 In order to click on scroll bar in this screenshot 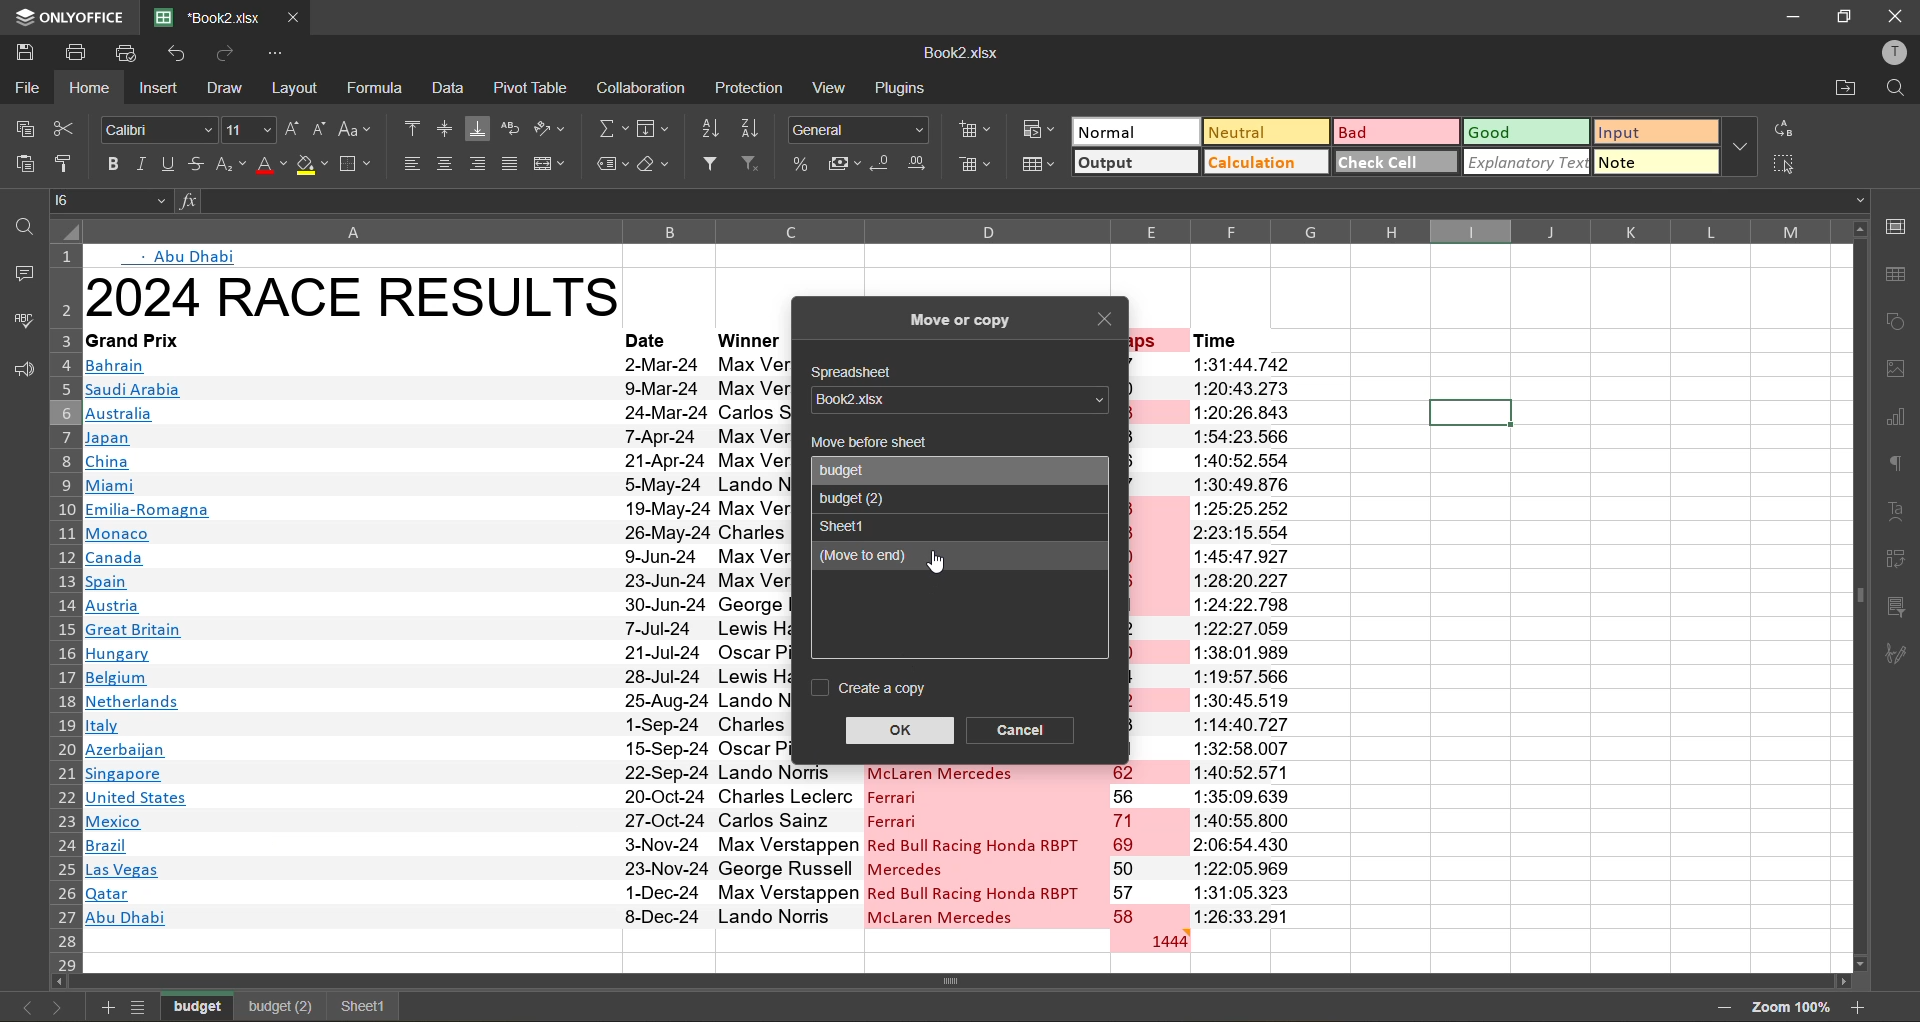, I will do `click(998, 983)`.